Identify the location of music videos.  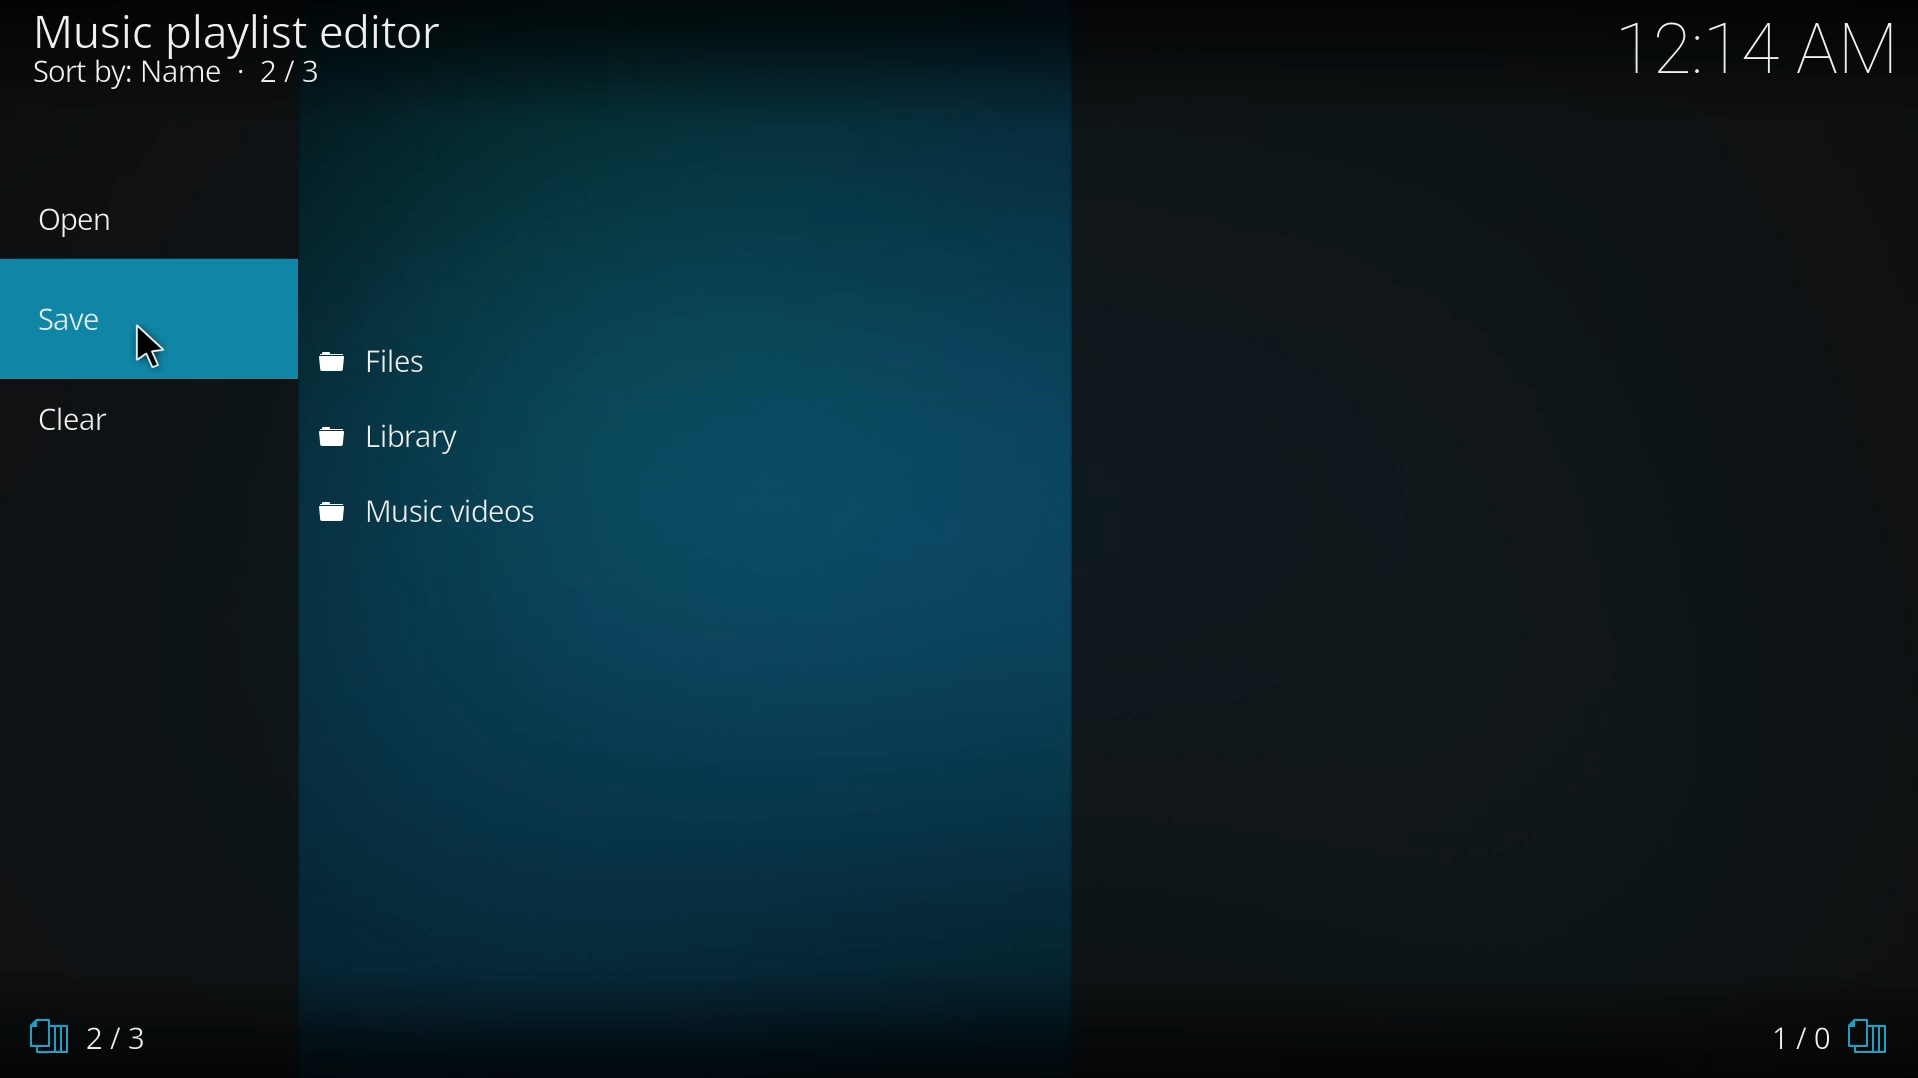
(434, 508).